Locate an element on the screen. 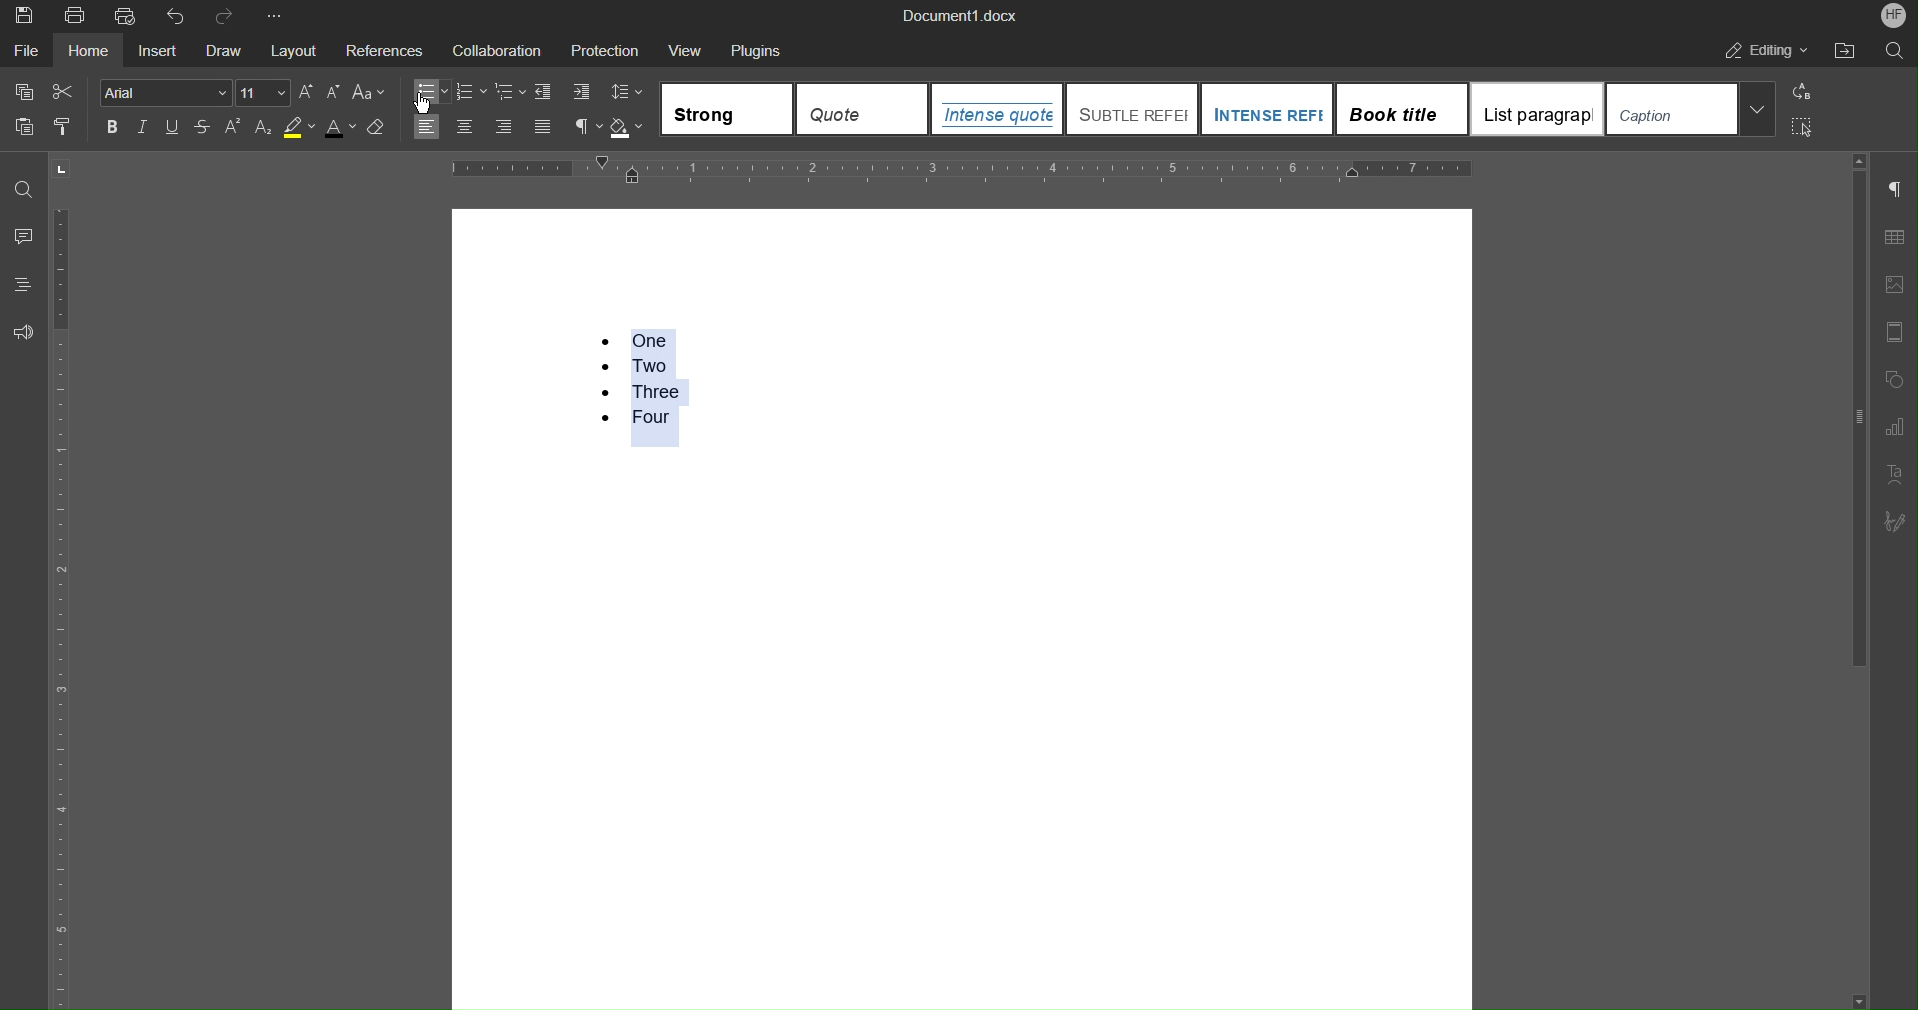 This screenshot has height=1010, width=1918. View is located at coordinates (688, 48).